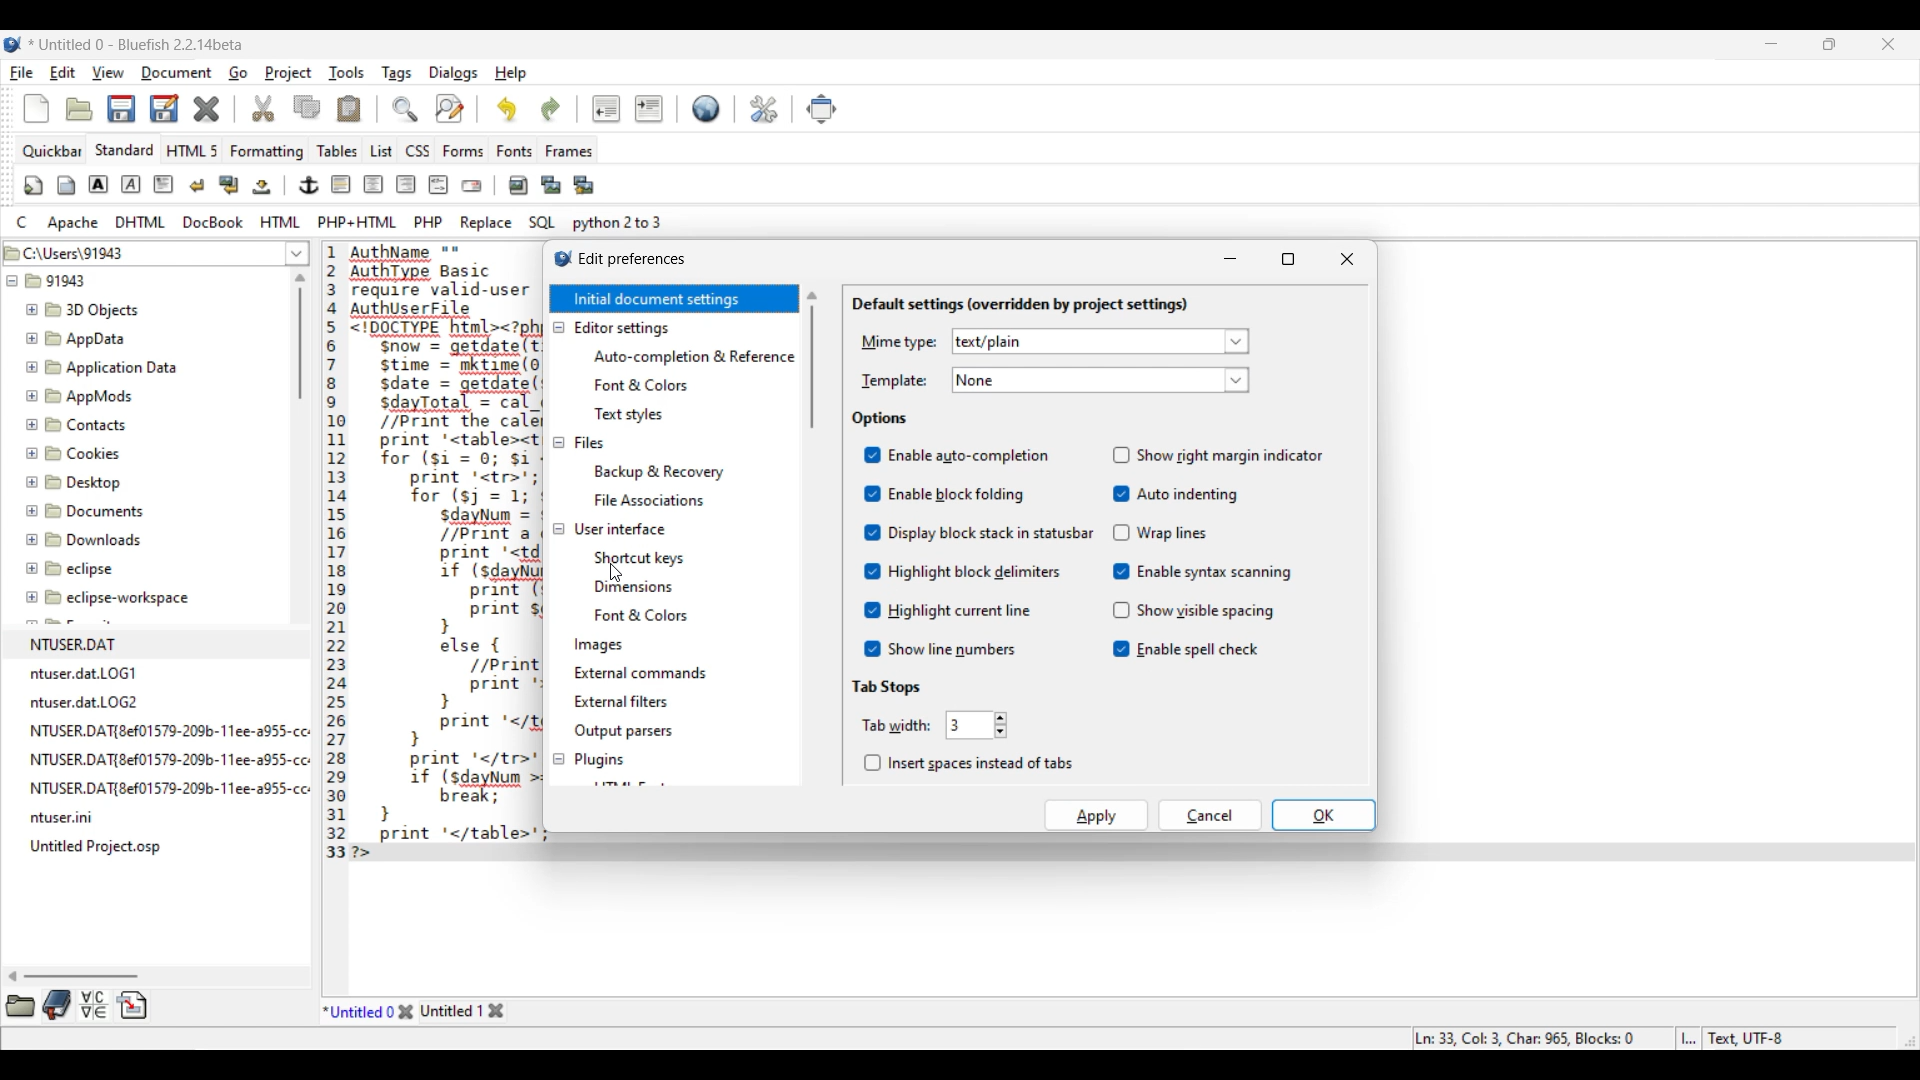 Image resolution: width=1920 pixels, height=1080 pixels. Describe the element at coordinates (885, 687) in the screenshot. I see `Section title` at that location.